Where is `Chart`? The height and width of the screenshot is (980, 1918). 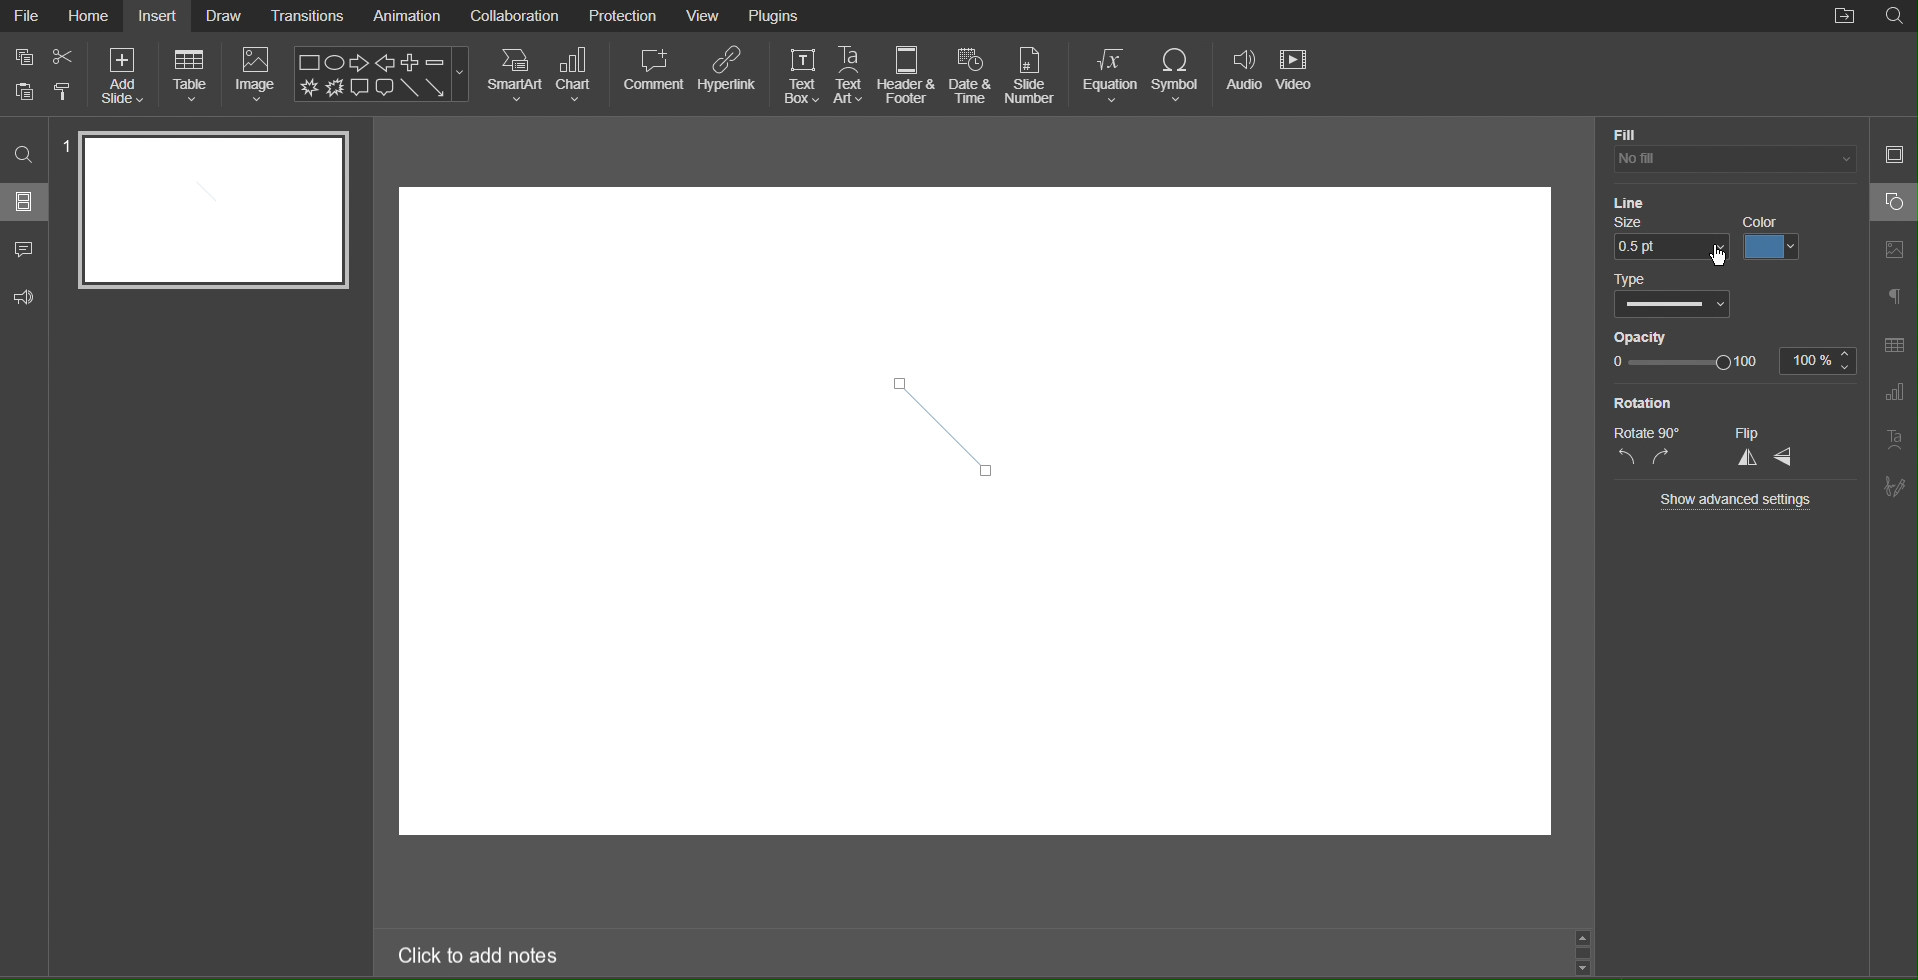
Chart is located at coordinates (581, 76).